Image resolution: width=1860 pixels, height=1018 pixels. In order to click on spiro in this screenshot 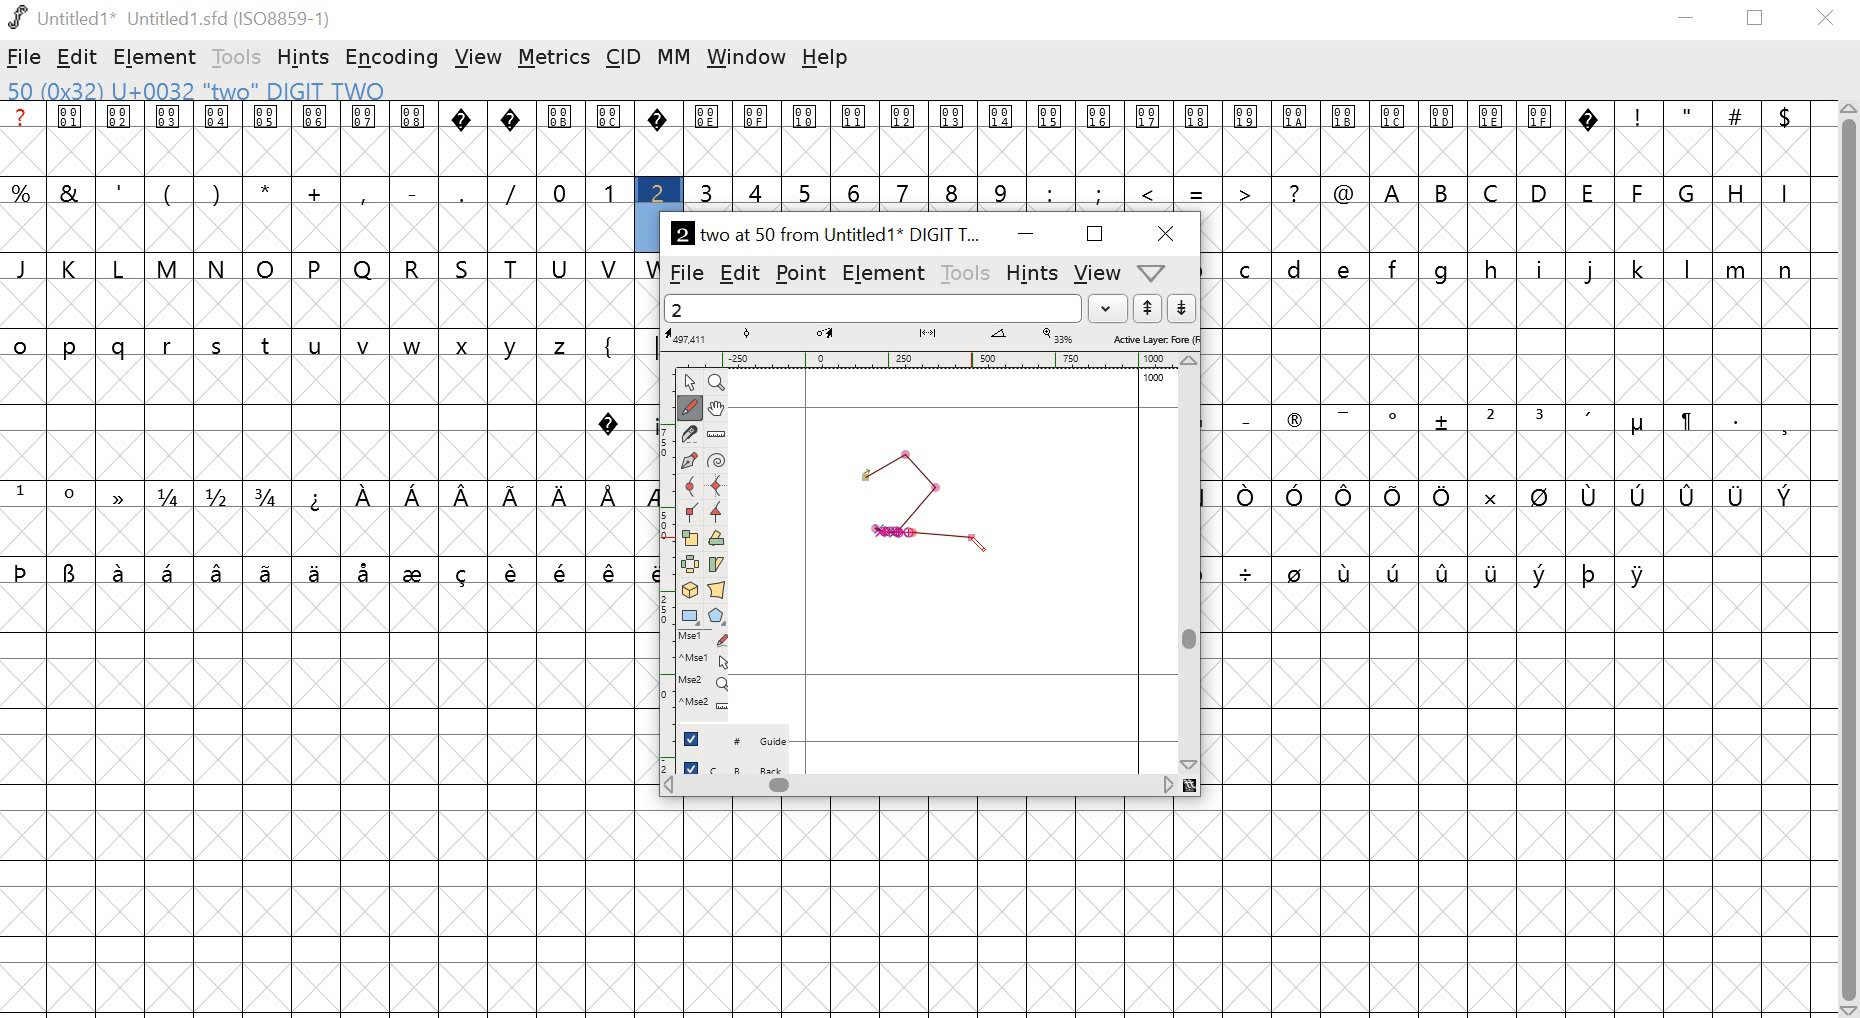, I will do `click(715, 462)`.